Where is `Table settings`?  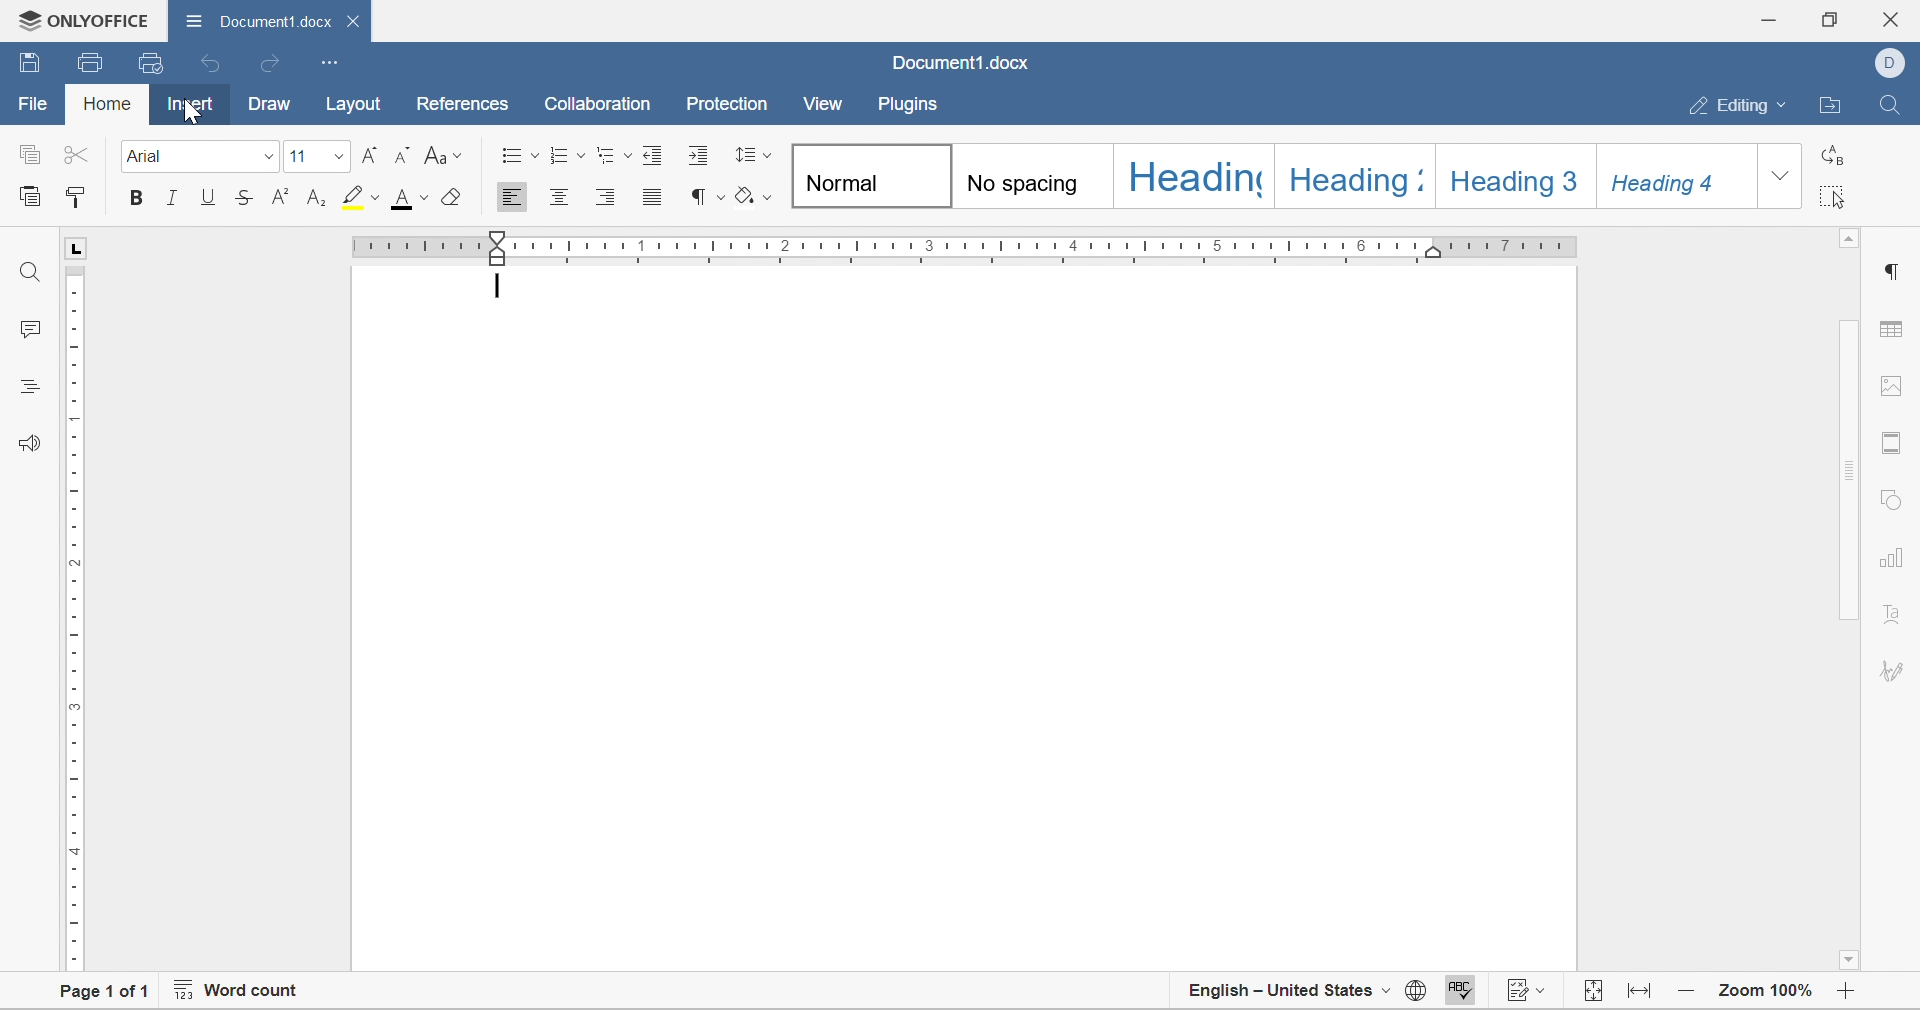
Table settings is located at coordinates (1897, 328).